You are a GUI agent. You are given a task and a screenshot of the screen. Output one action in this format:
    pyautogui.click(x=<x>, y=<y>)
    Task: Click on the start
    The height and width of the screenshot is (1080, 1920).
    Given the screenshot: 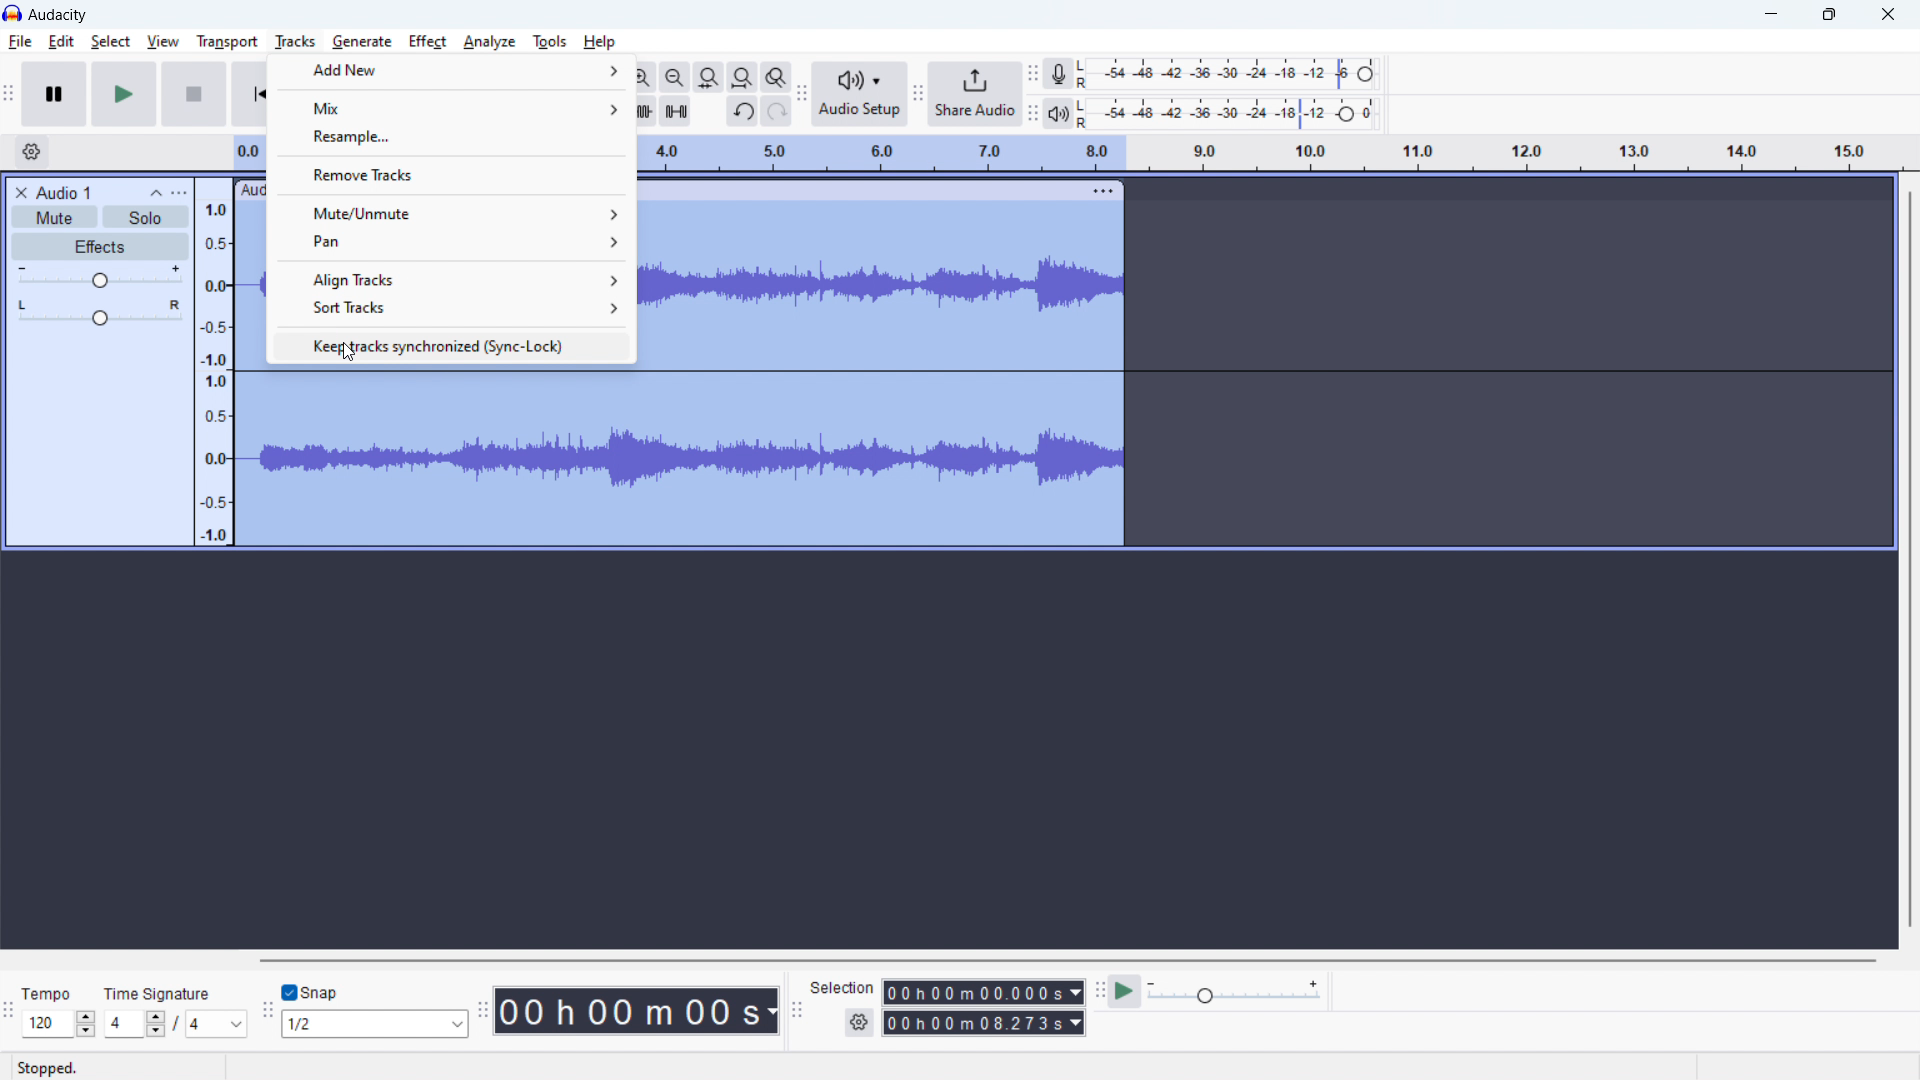 What is the action you would take?
    pyautogui.click(x=124, y=93)
    